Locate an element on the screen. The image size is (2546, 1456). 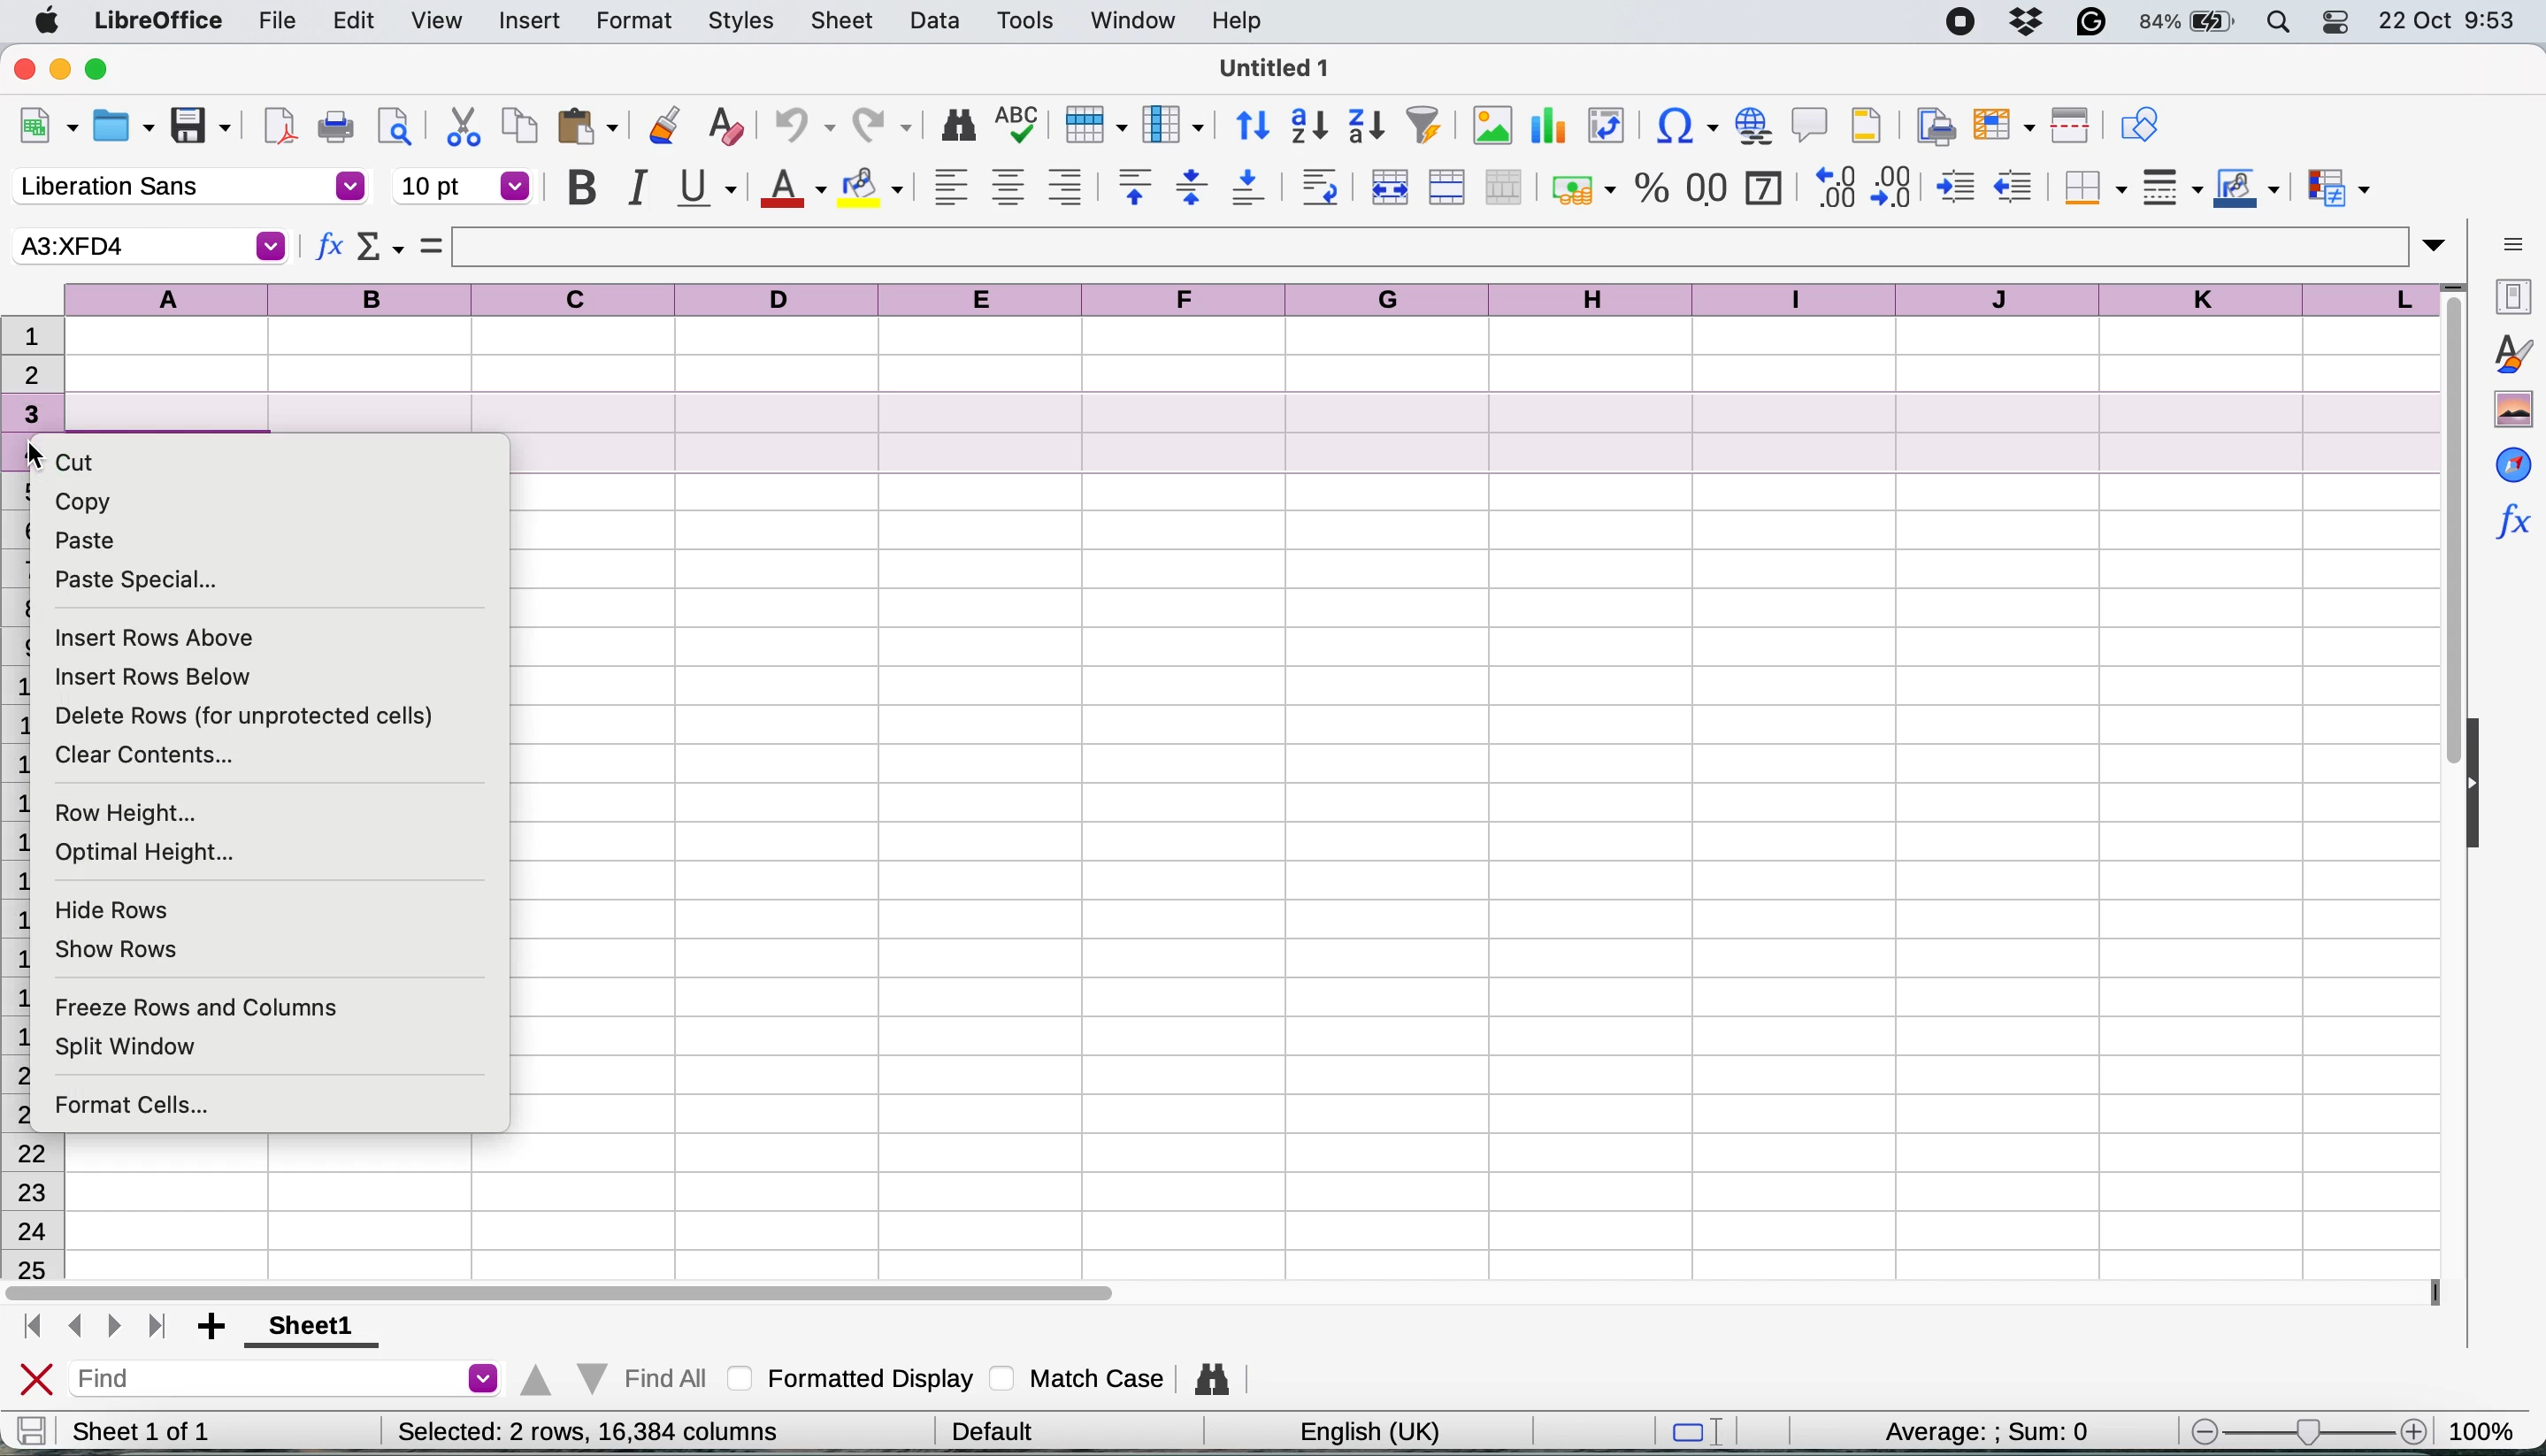
insert hyperlink is located at coordinates (1678, 129).